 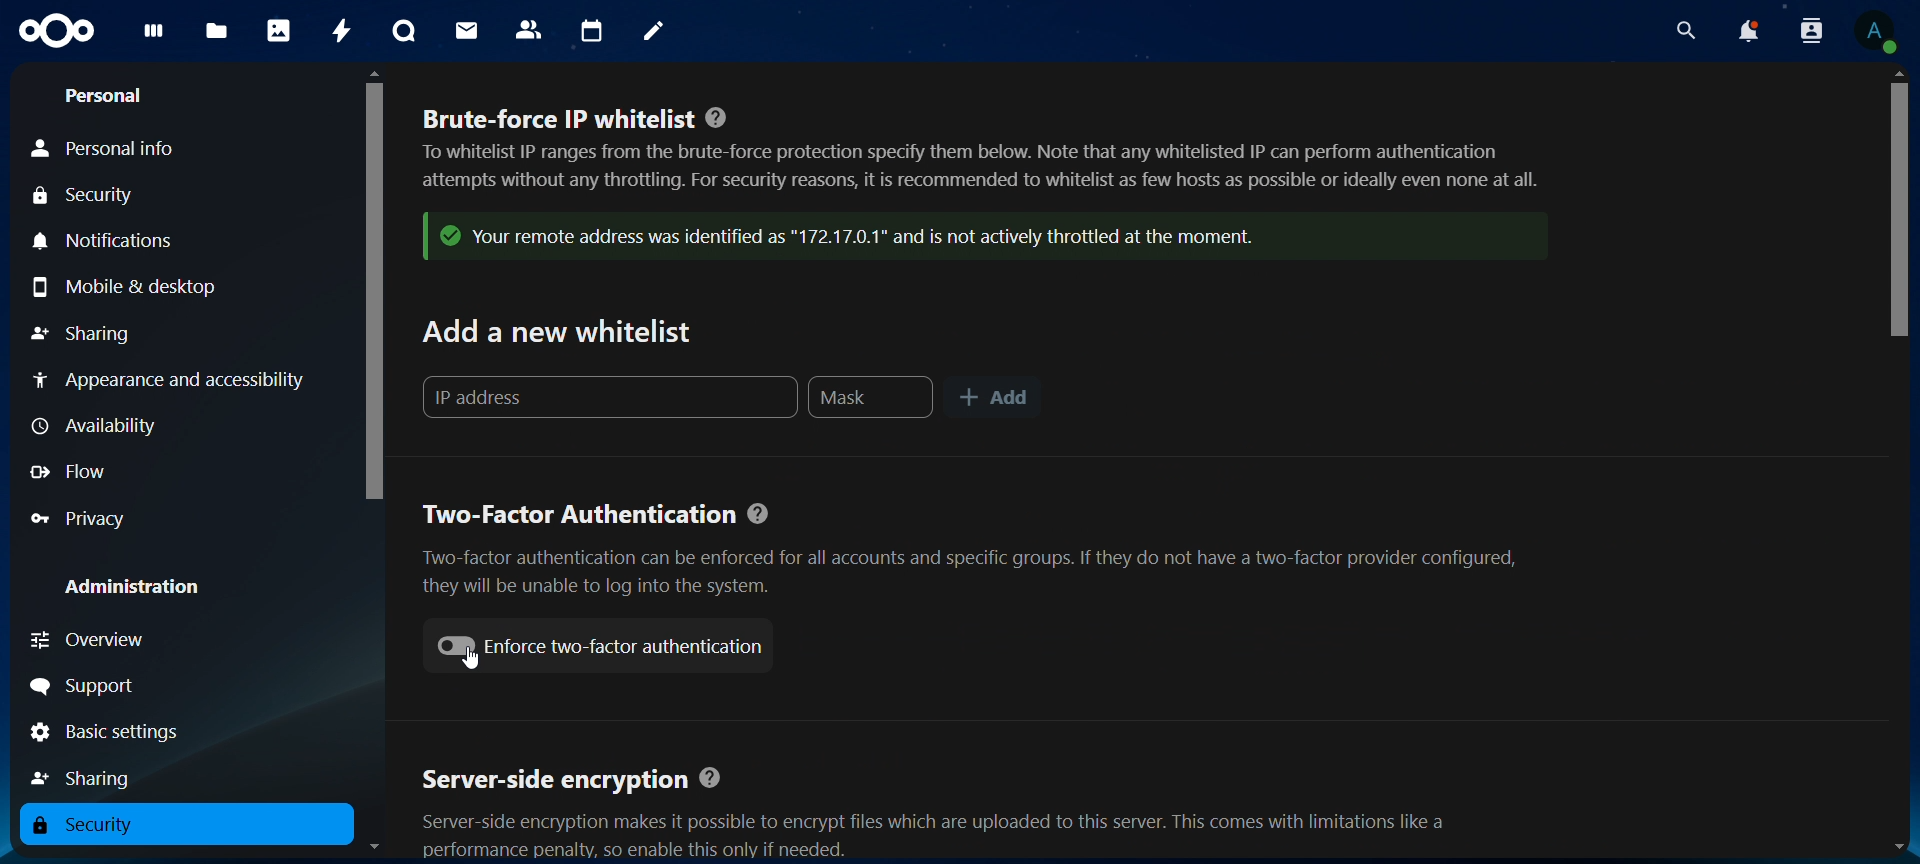 What do you see at coordinates (1806, 32) in the screenshot?
I see `search contacts` at bounding box center [1806, 32].